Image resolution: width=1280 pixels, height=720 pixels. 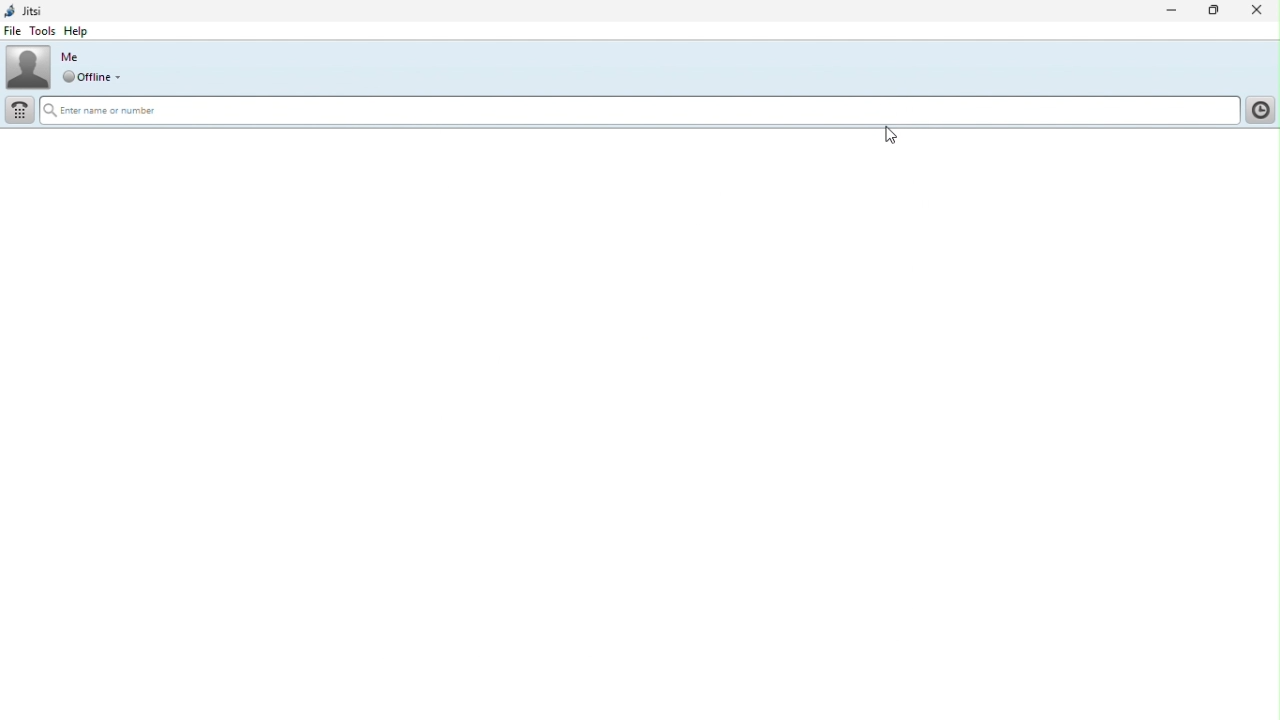 What do you see at coordinates (1176, 12) in the screenshot?
I see `Minimise` at bounding box center [1176, 12].